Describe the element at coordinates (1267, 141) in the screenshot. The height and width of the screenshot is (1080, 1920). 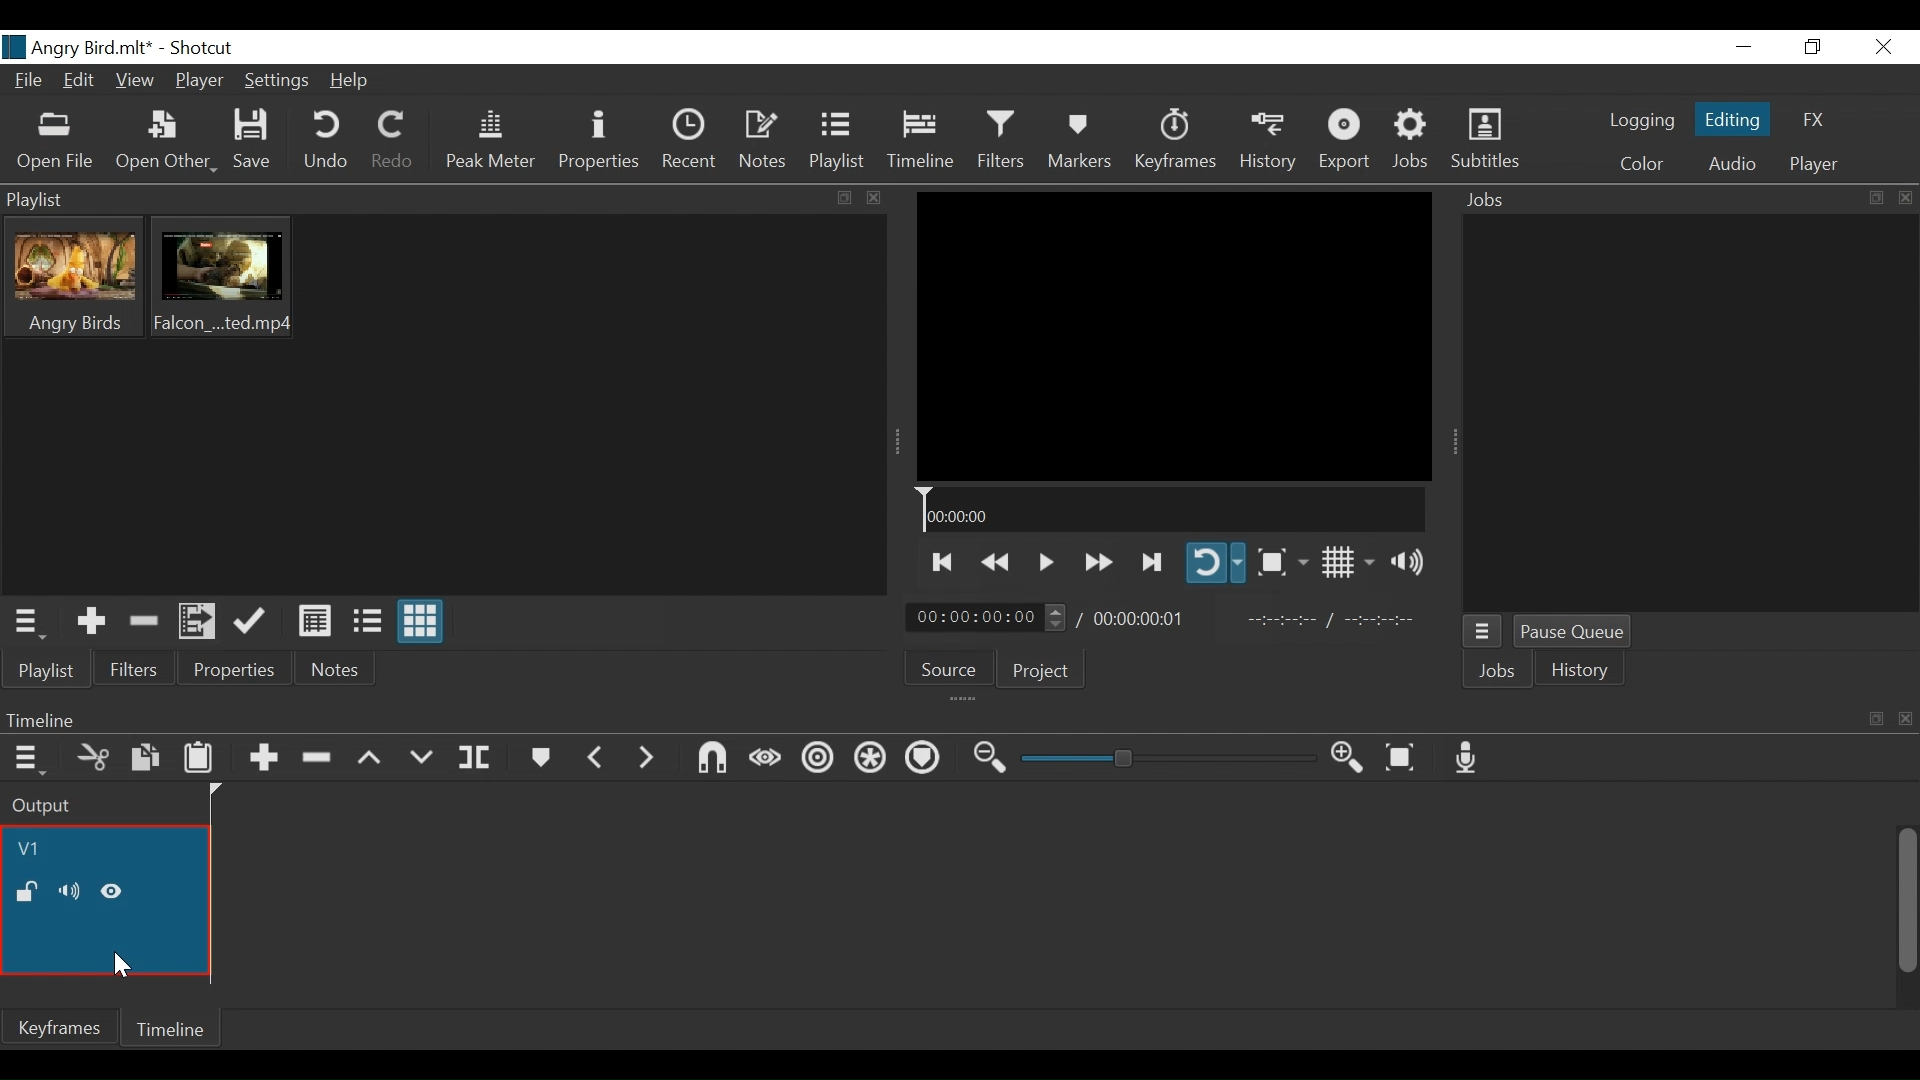
I see `History` at that location.